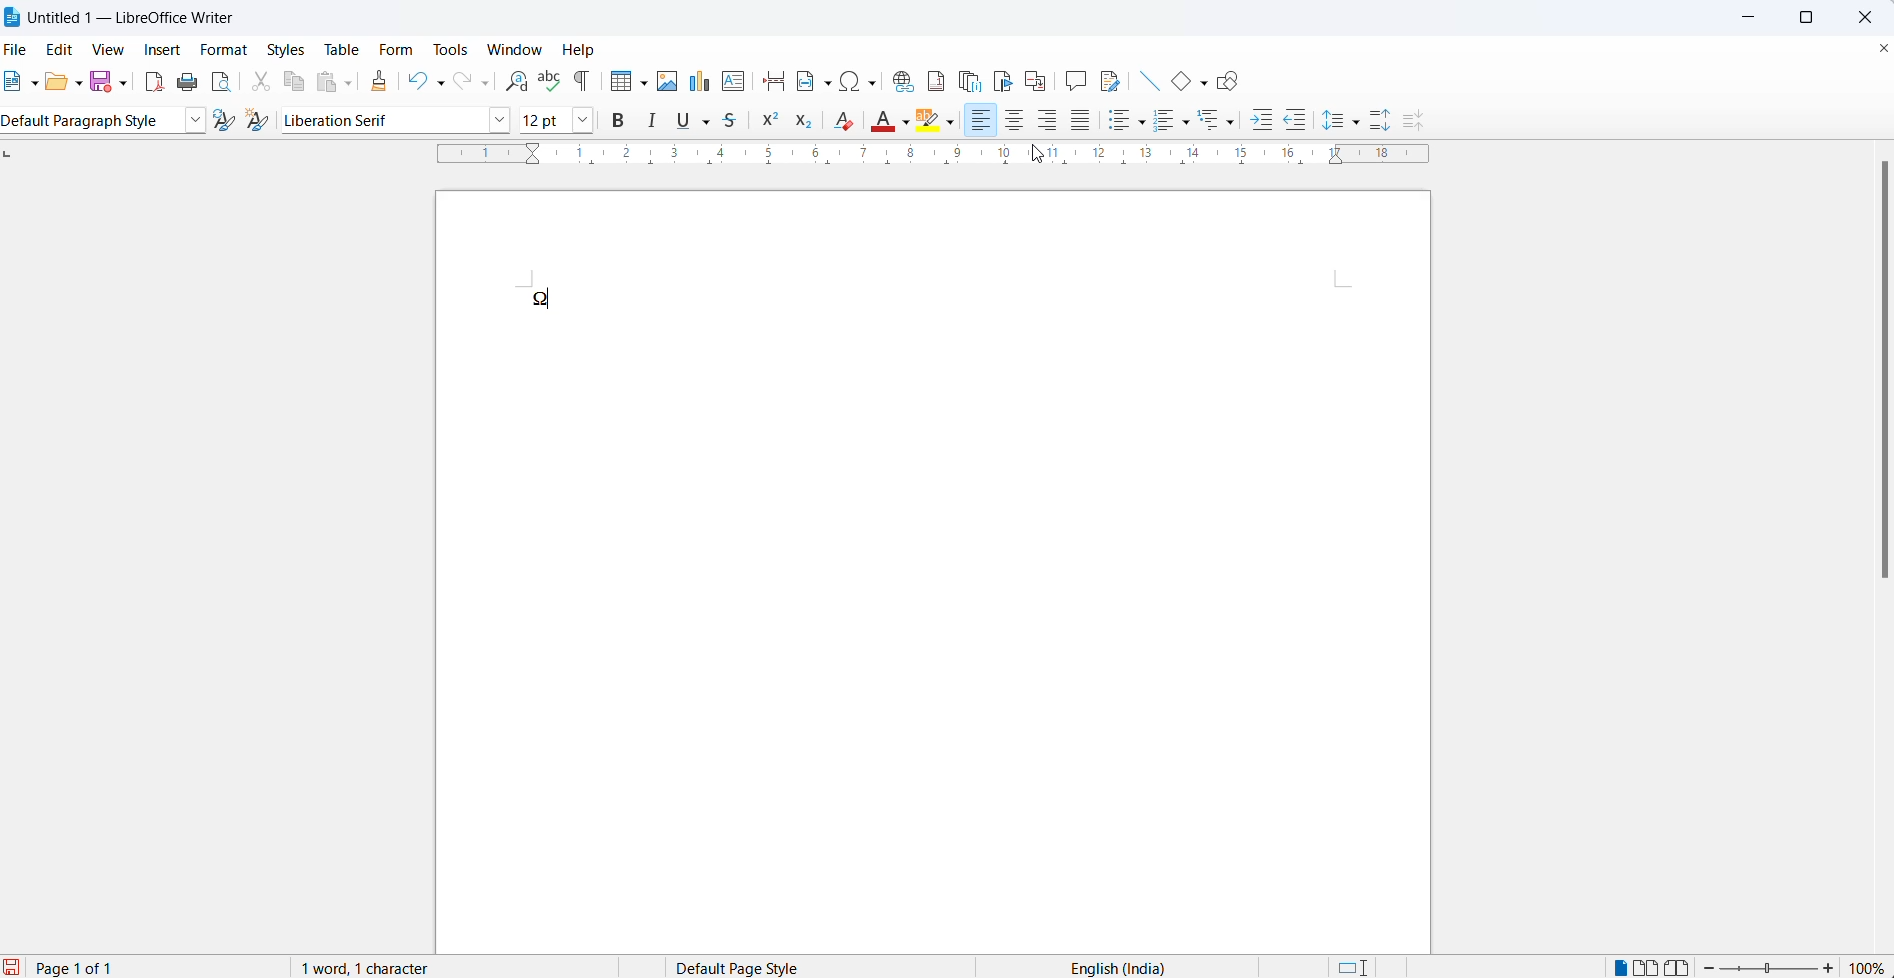 The height and width of the screenshot is (978, 1894). Describe the element at coordinates (735, 81) in the screenshot. I see `add text` at that location.